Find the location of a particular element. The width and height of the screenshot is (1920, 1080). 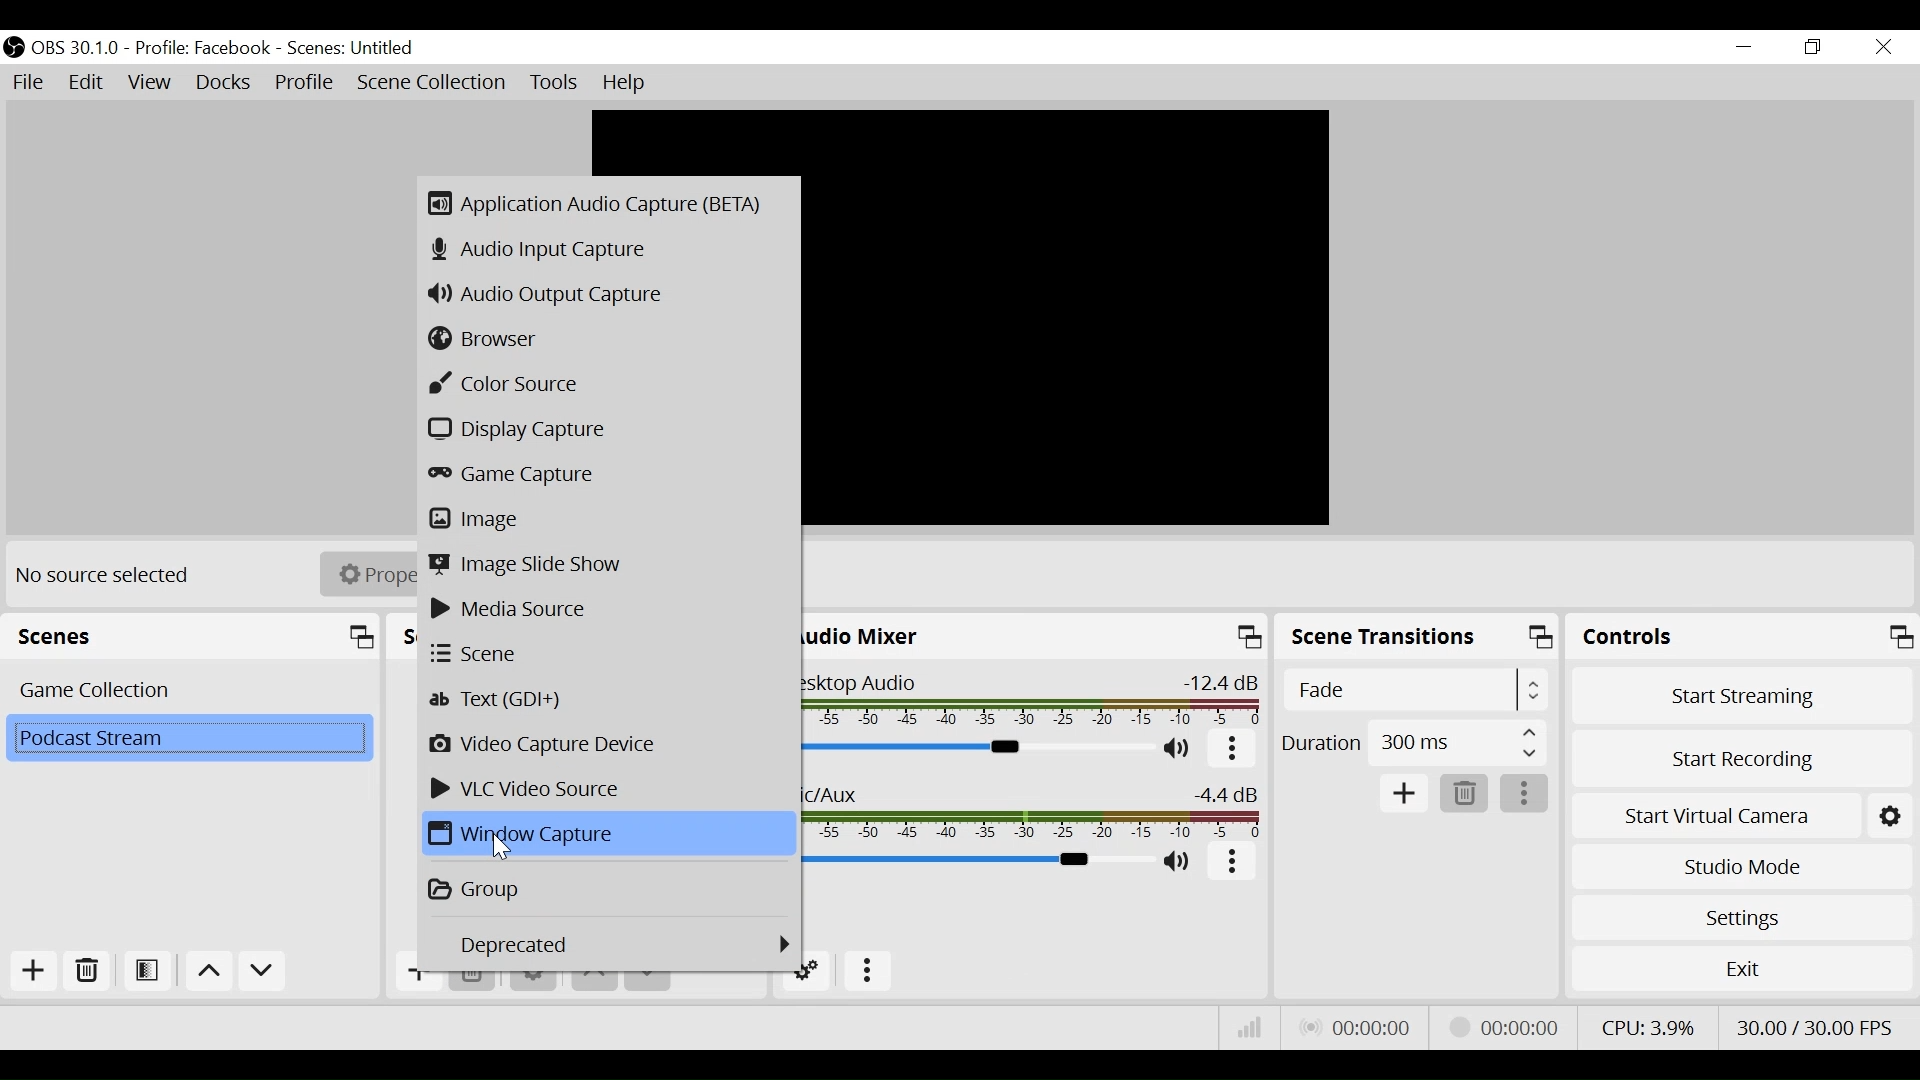

Profile is located at coordinates (305, 83).